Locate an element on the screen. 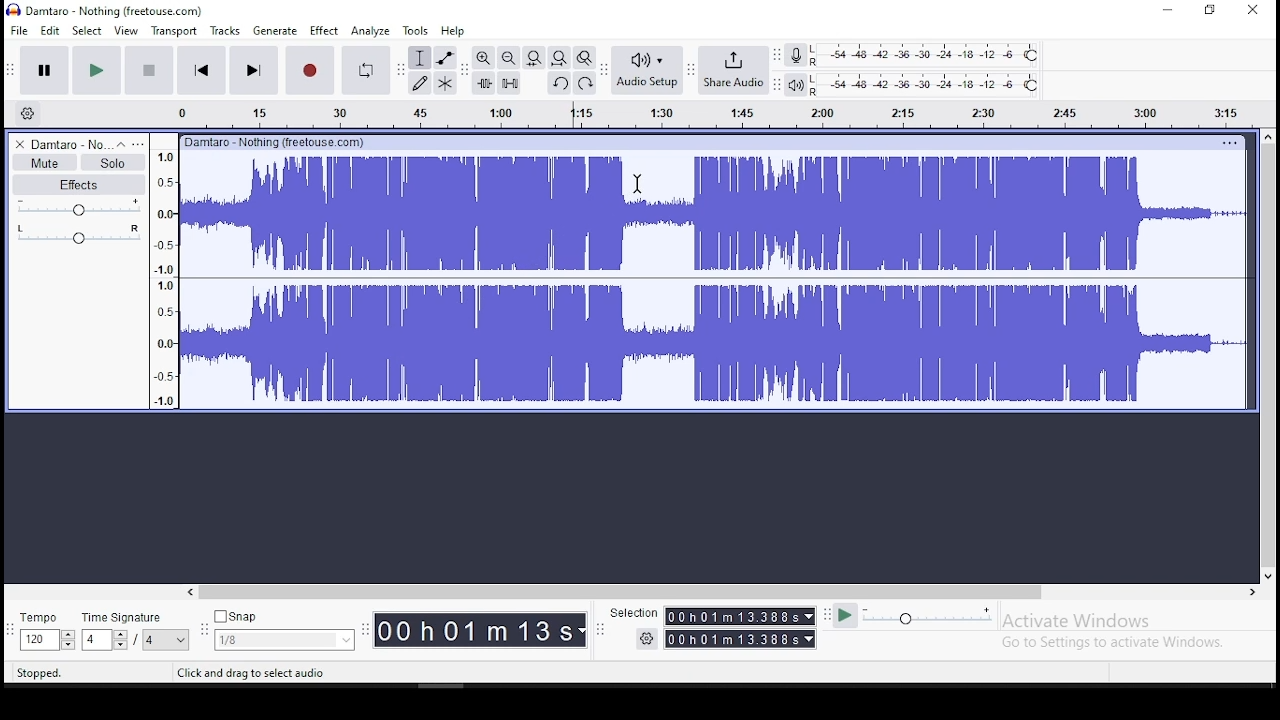  click and drag to select audio is located at coordinates (249, 673).